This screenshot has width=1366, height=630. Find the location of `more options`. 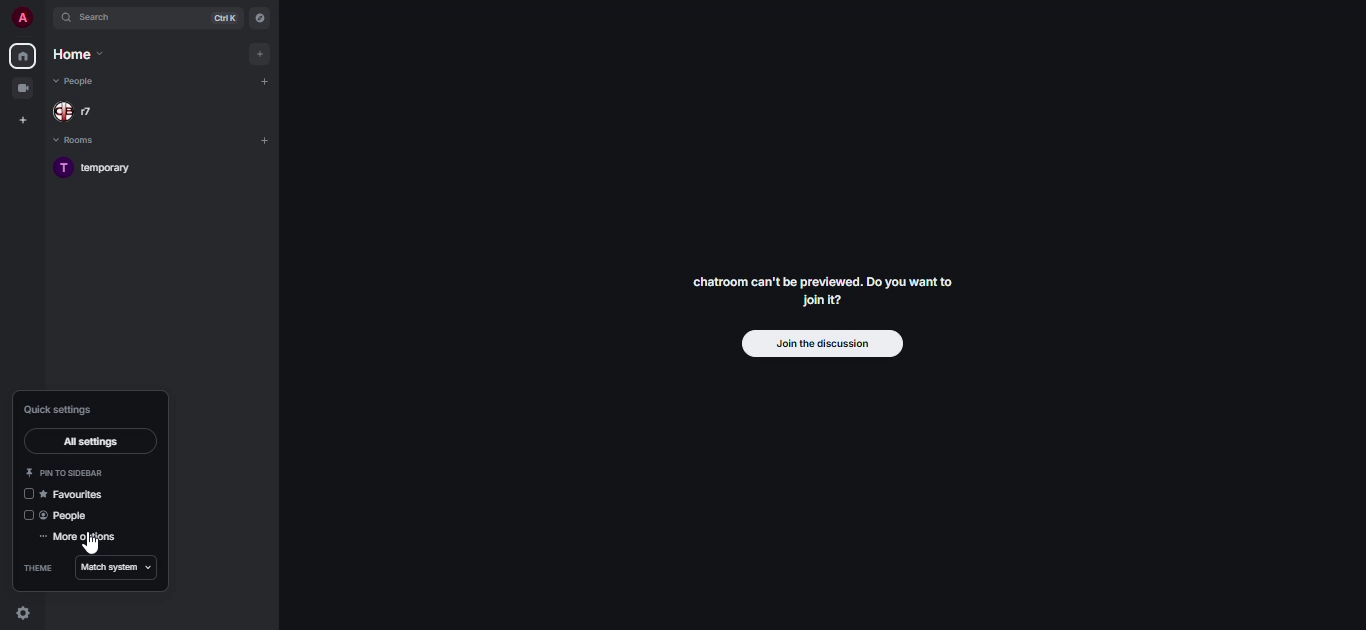

more options is located at coordinates (80, 537).